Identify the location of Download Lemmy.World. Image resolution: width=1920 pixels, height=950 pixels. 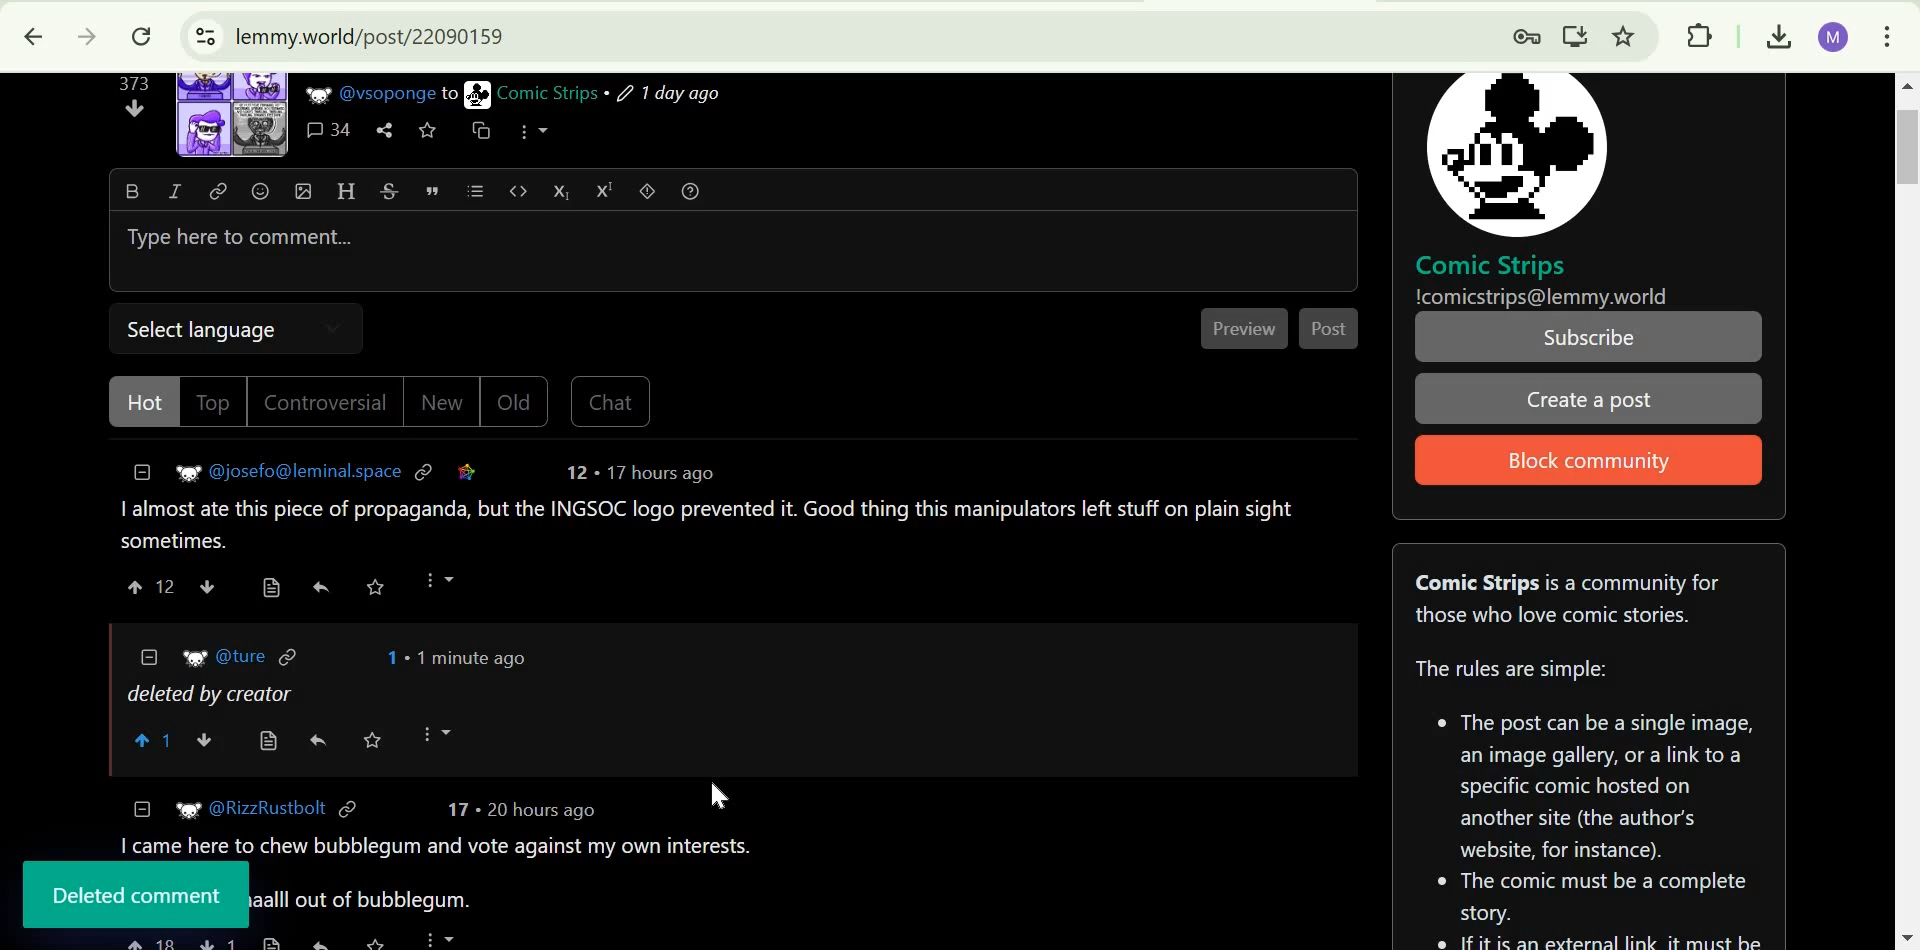
(1576, 33).